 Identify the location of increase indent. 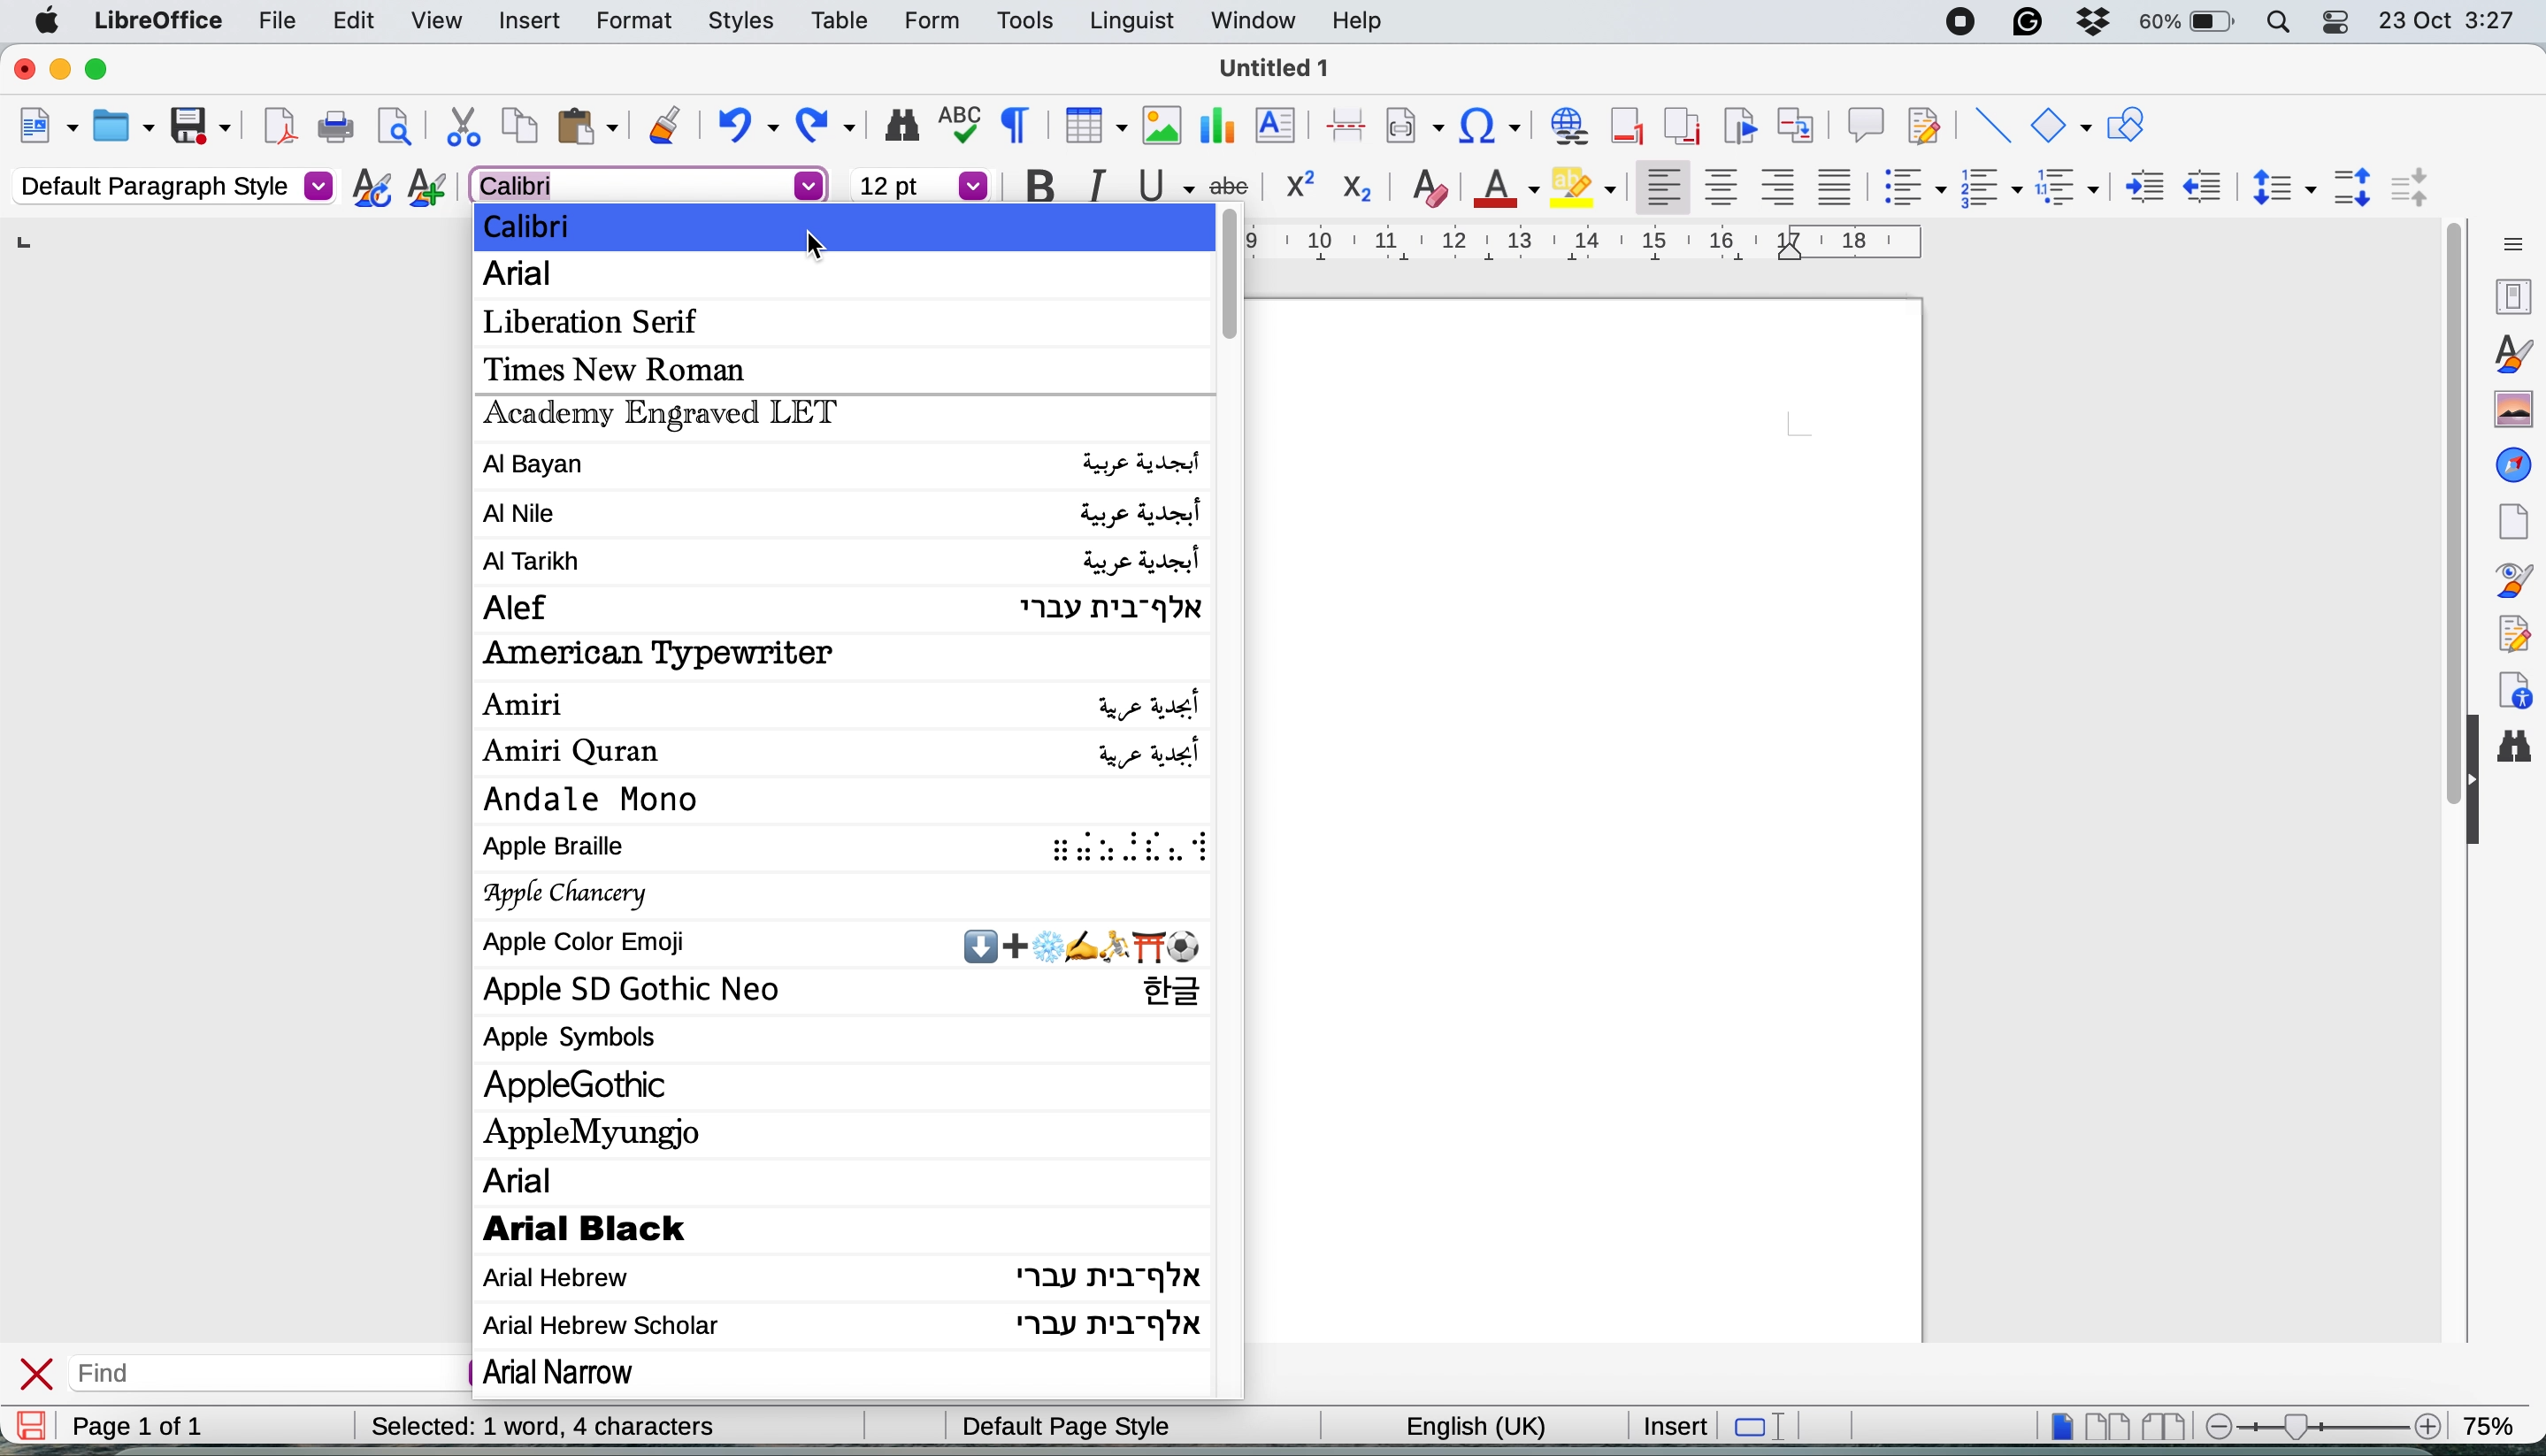
(2133, 187).